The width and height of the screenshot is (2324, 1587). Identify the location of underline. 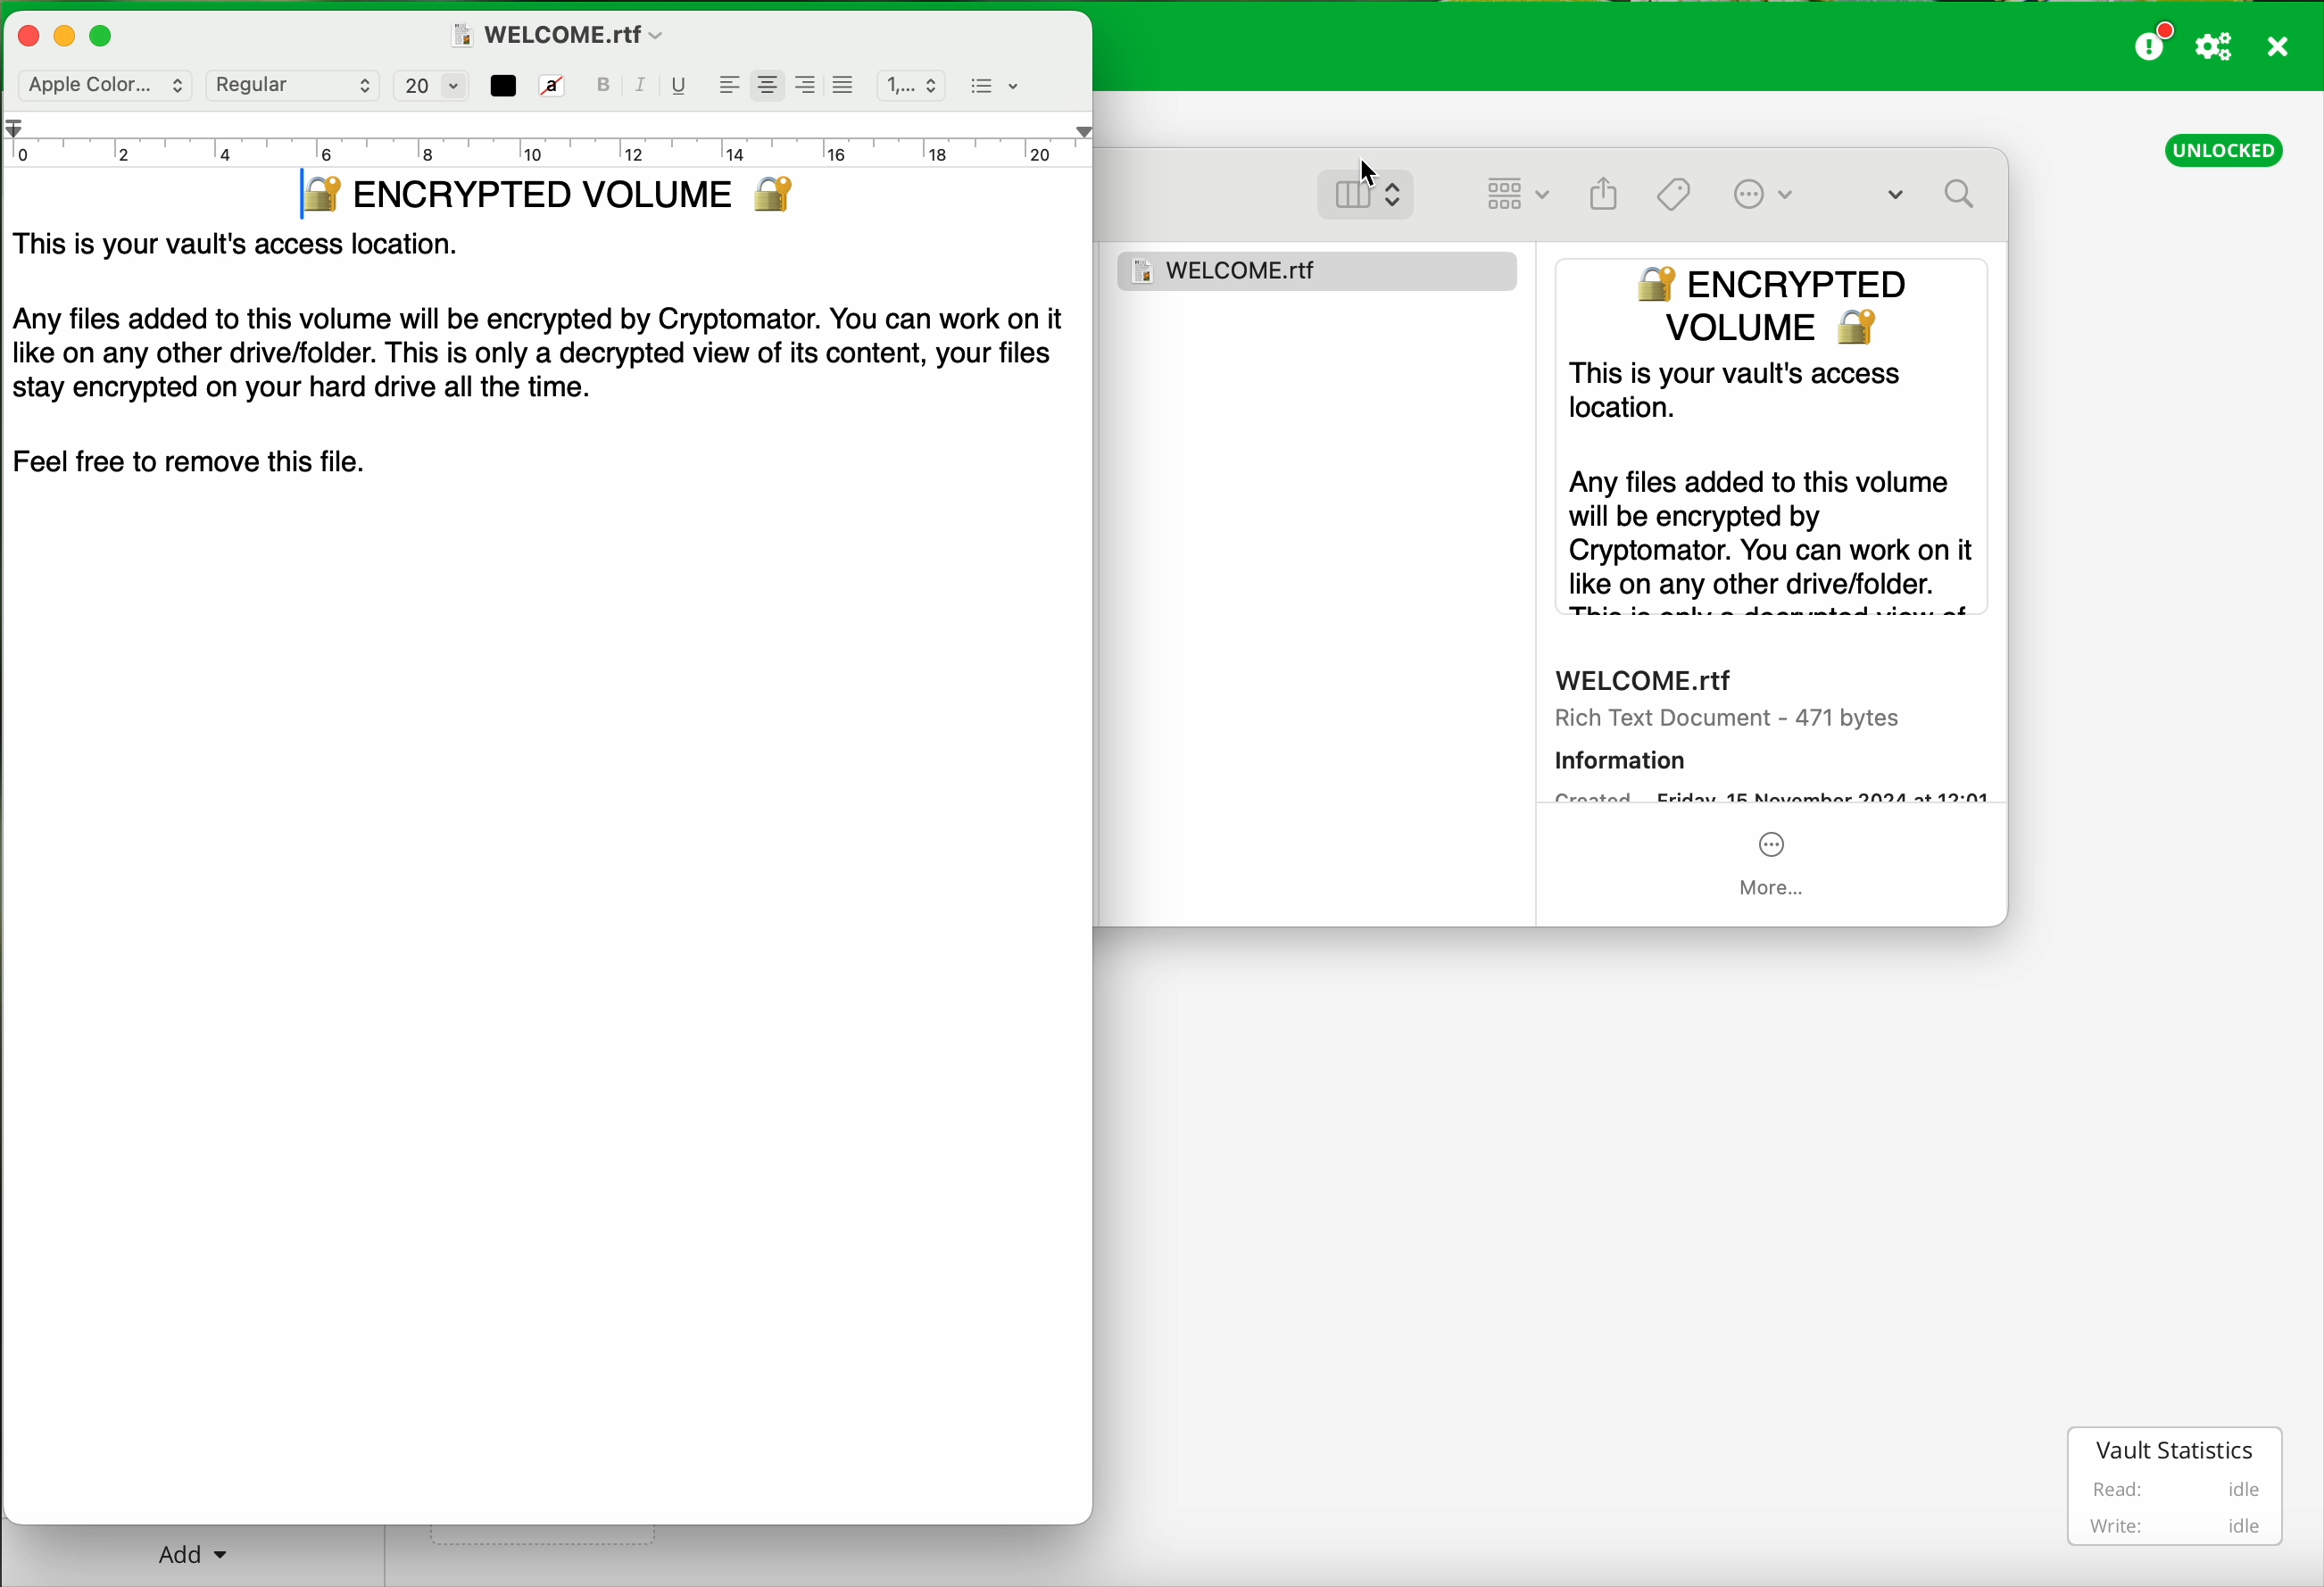
(680, 88).